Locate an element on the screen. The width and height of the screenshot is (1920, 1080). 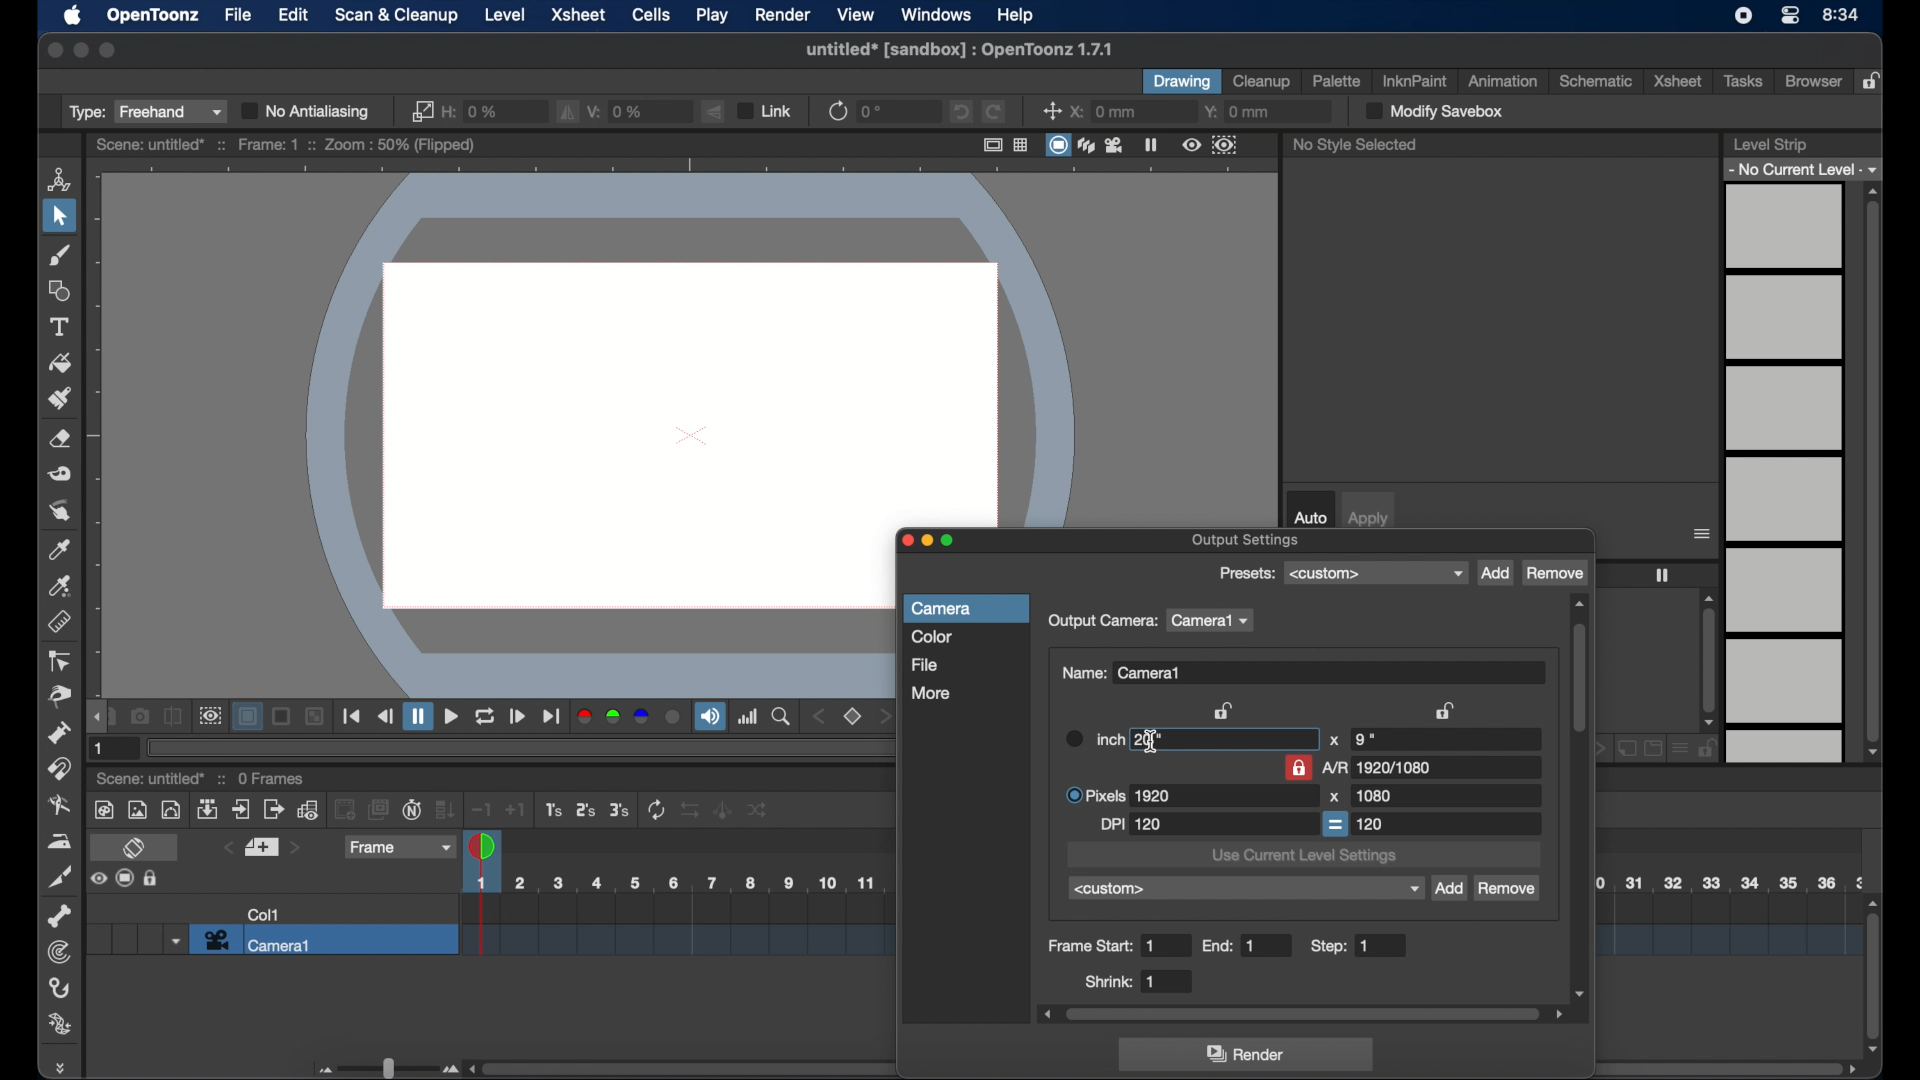
blender tool is located at coordinates (60, 806).